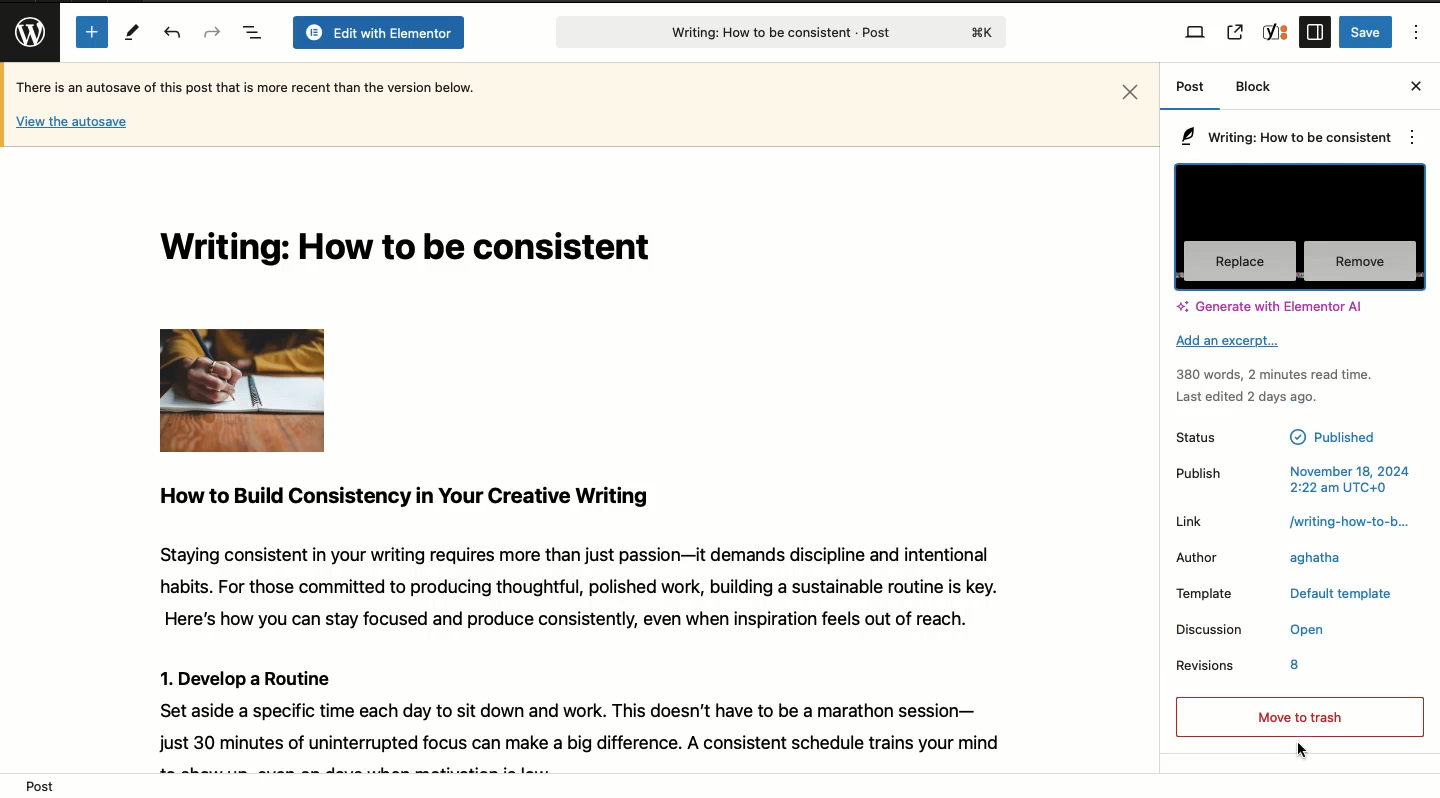 The width and height of the screenshot is (1440, 798). What do you see at coordinates (72, 123) in the screenshot?
I see `View the autosave` at bounding box center [72, 123].